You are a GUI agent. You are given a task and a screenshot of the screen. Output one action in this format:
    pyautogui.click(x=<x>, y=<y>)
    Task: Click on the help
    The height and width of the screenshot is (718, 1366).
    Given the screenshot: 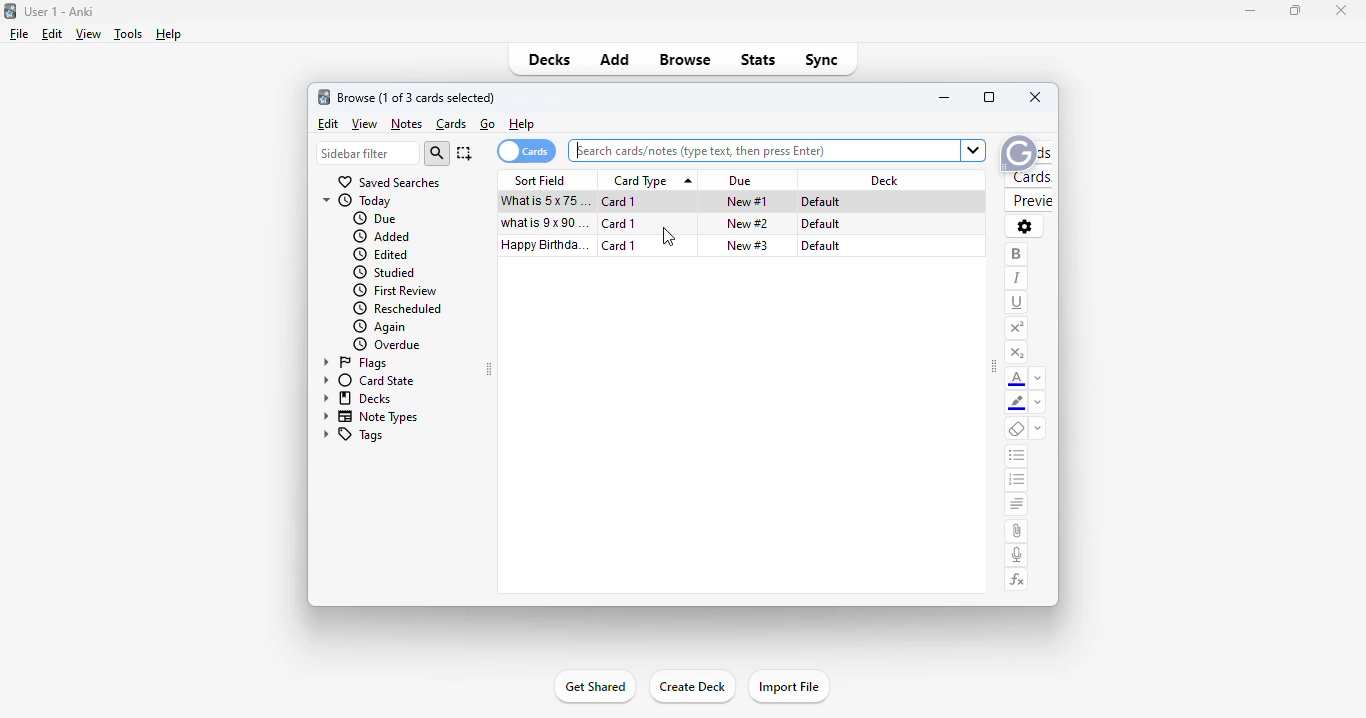 What is the action you would take?
    pyautogui.click(x=170, y=35)
    